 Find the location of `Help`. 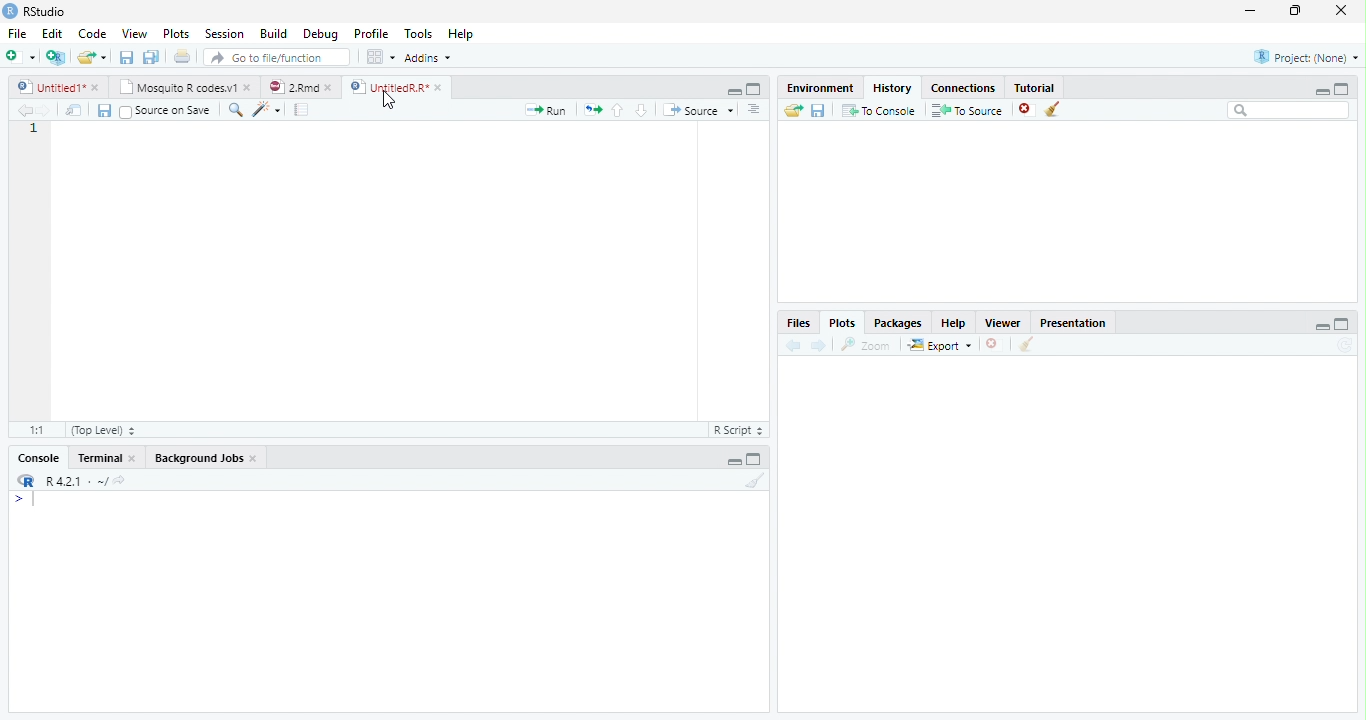

Help is located at coordinates (953, 324).